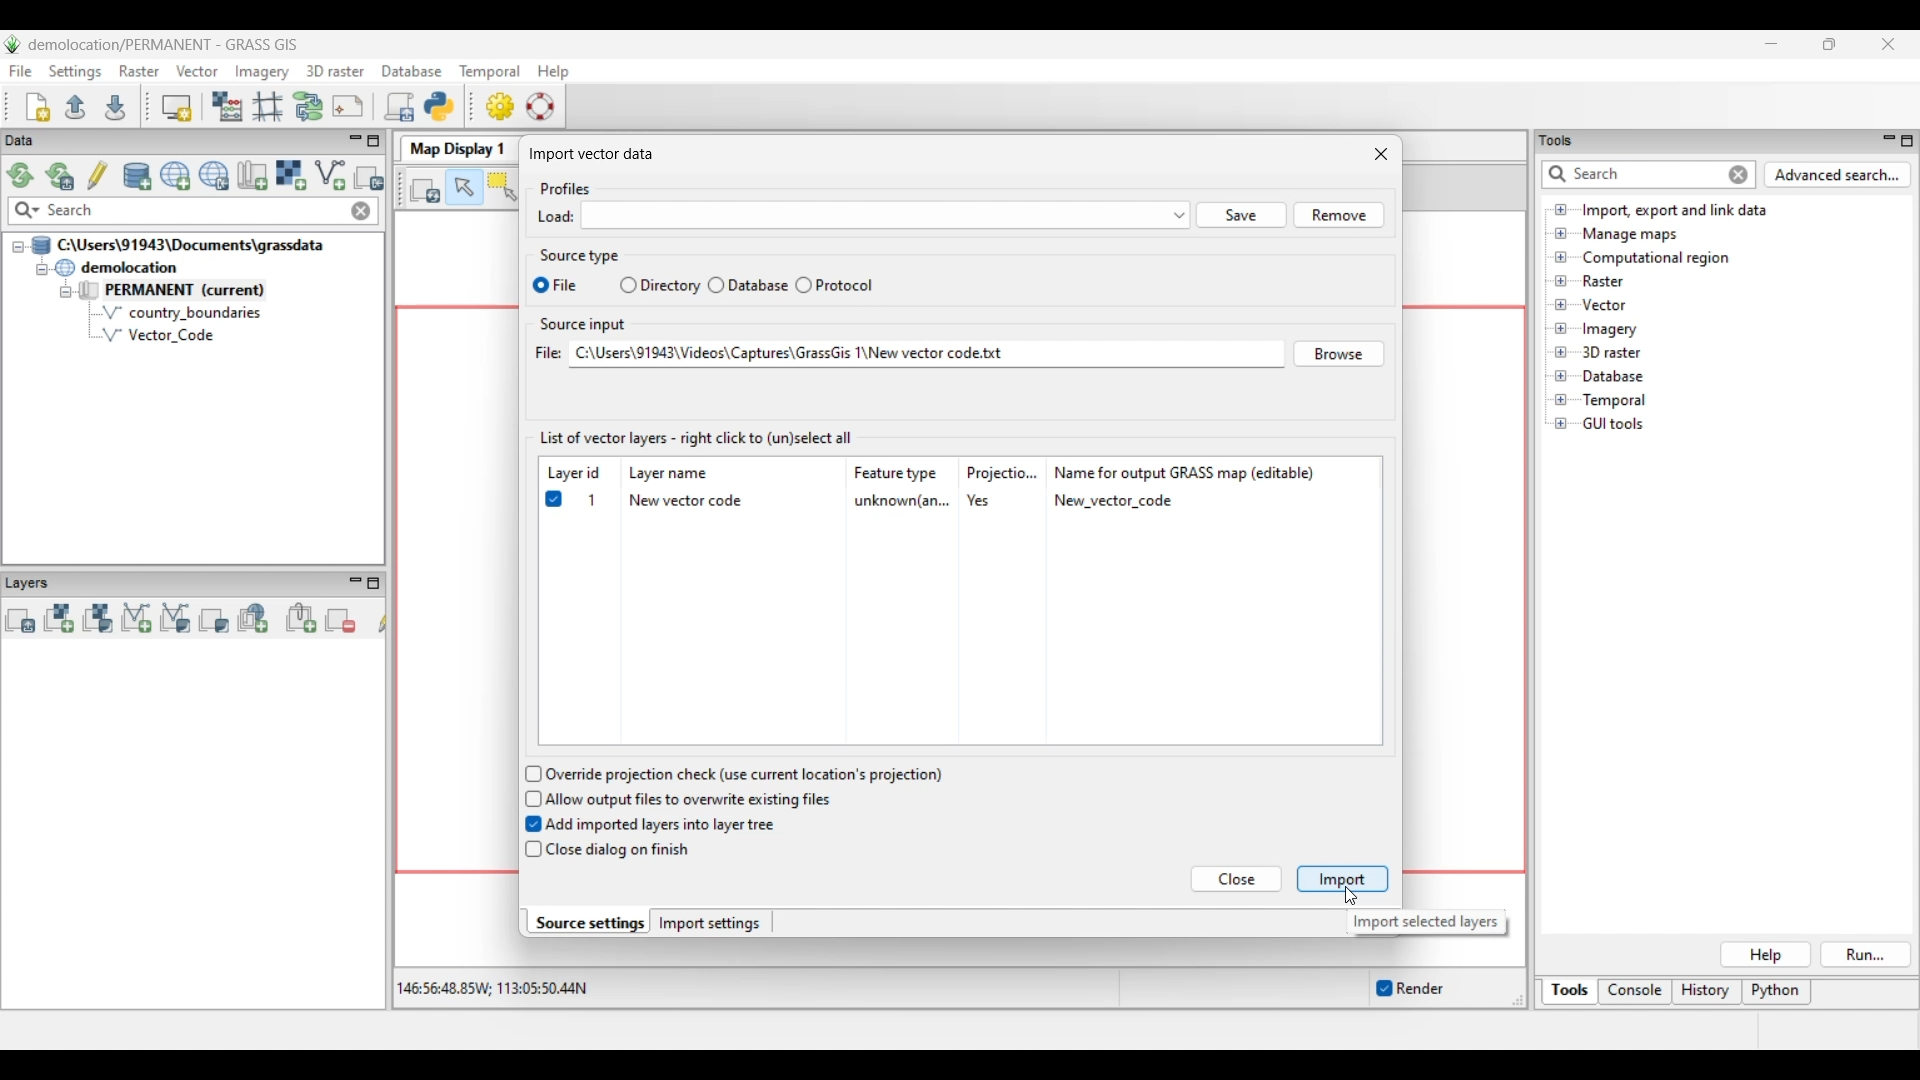 The image size is (1920, 1080). Describe the element at coordinates (1778, 993) in the screenshot. I see `Python` at that location.